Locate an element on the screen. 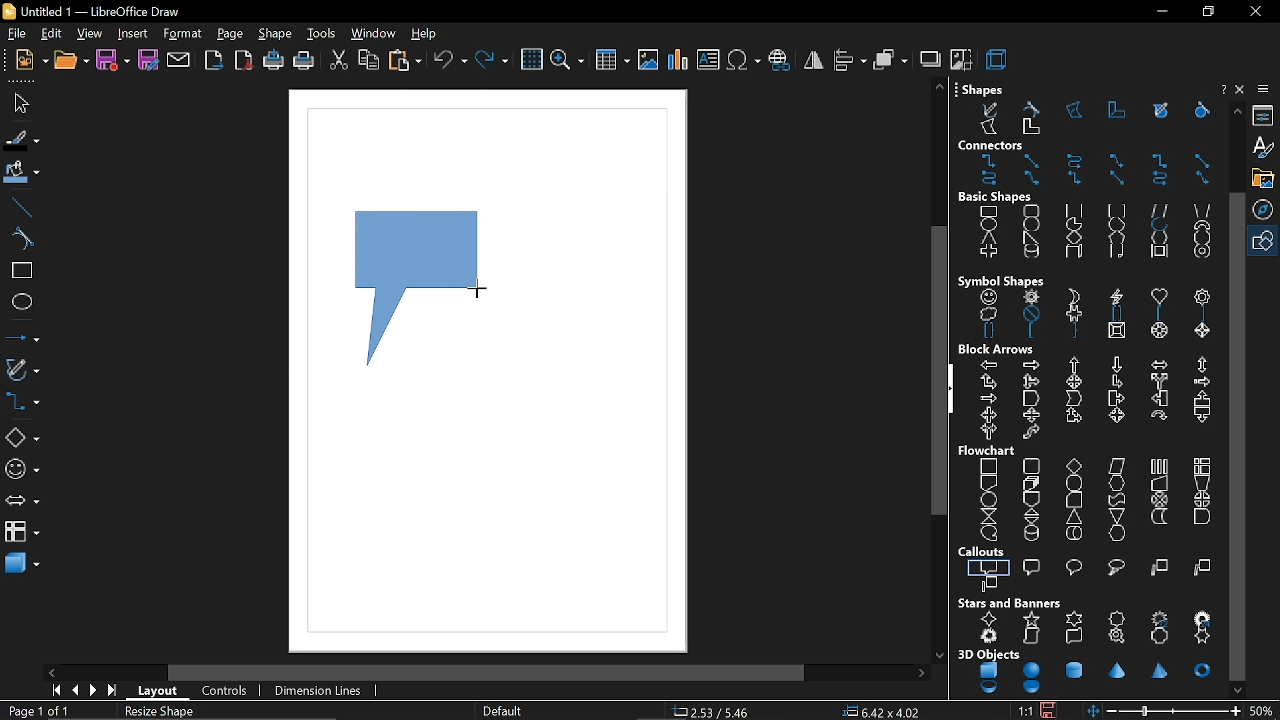 The width and height of the screenshot is (1280, 720). parallelogram is located at coordinates (1160, 210).